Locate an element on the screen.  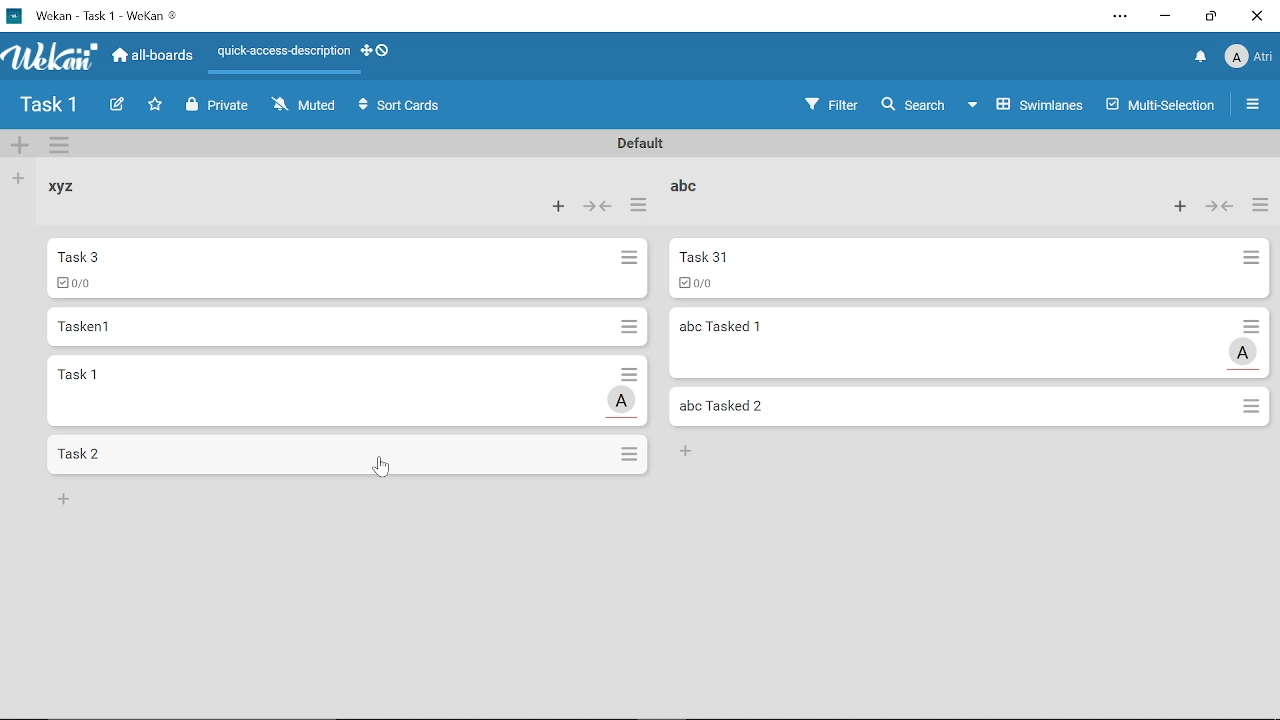
Restore down is located at coordinates (1211, 16).